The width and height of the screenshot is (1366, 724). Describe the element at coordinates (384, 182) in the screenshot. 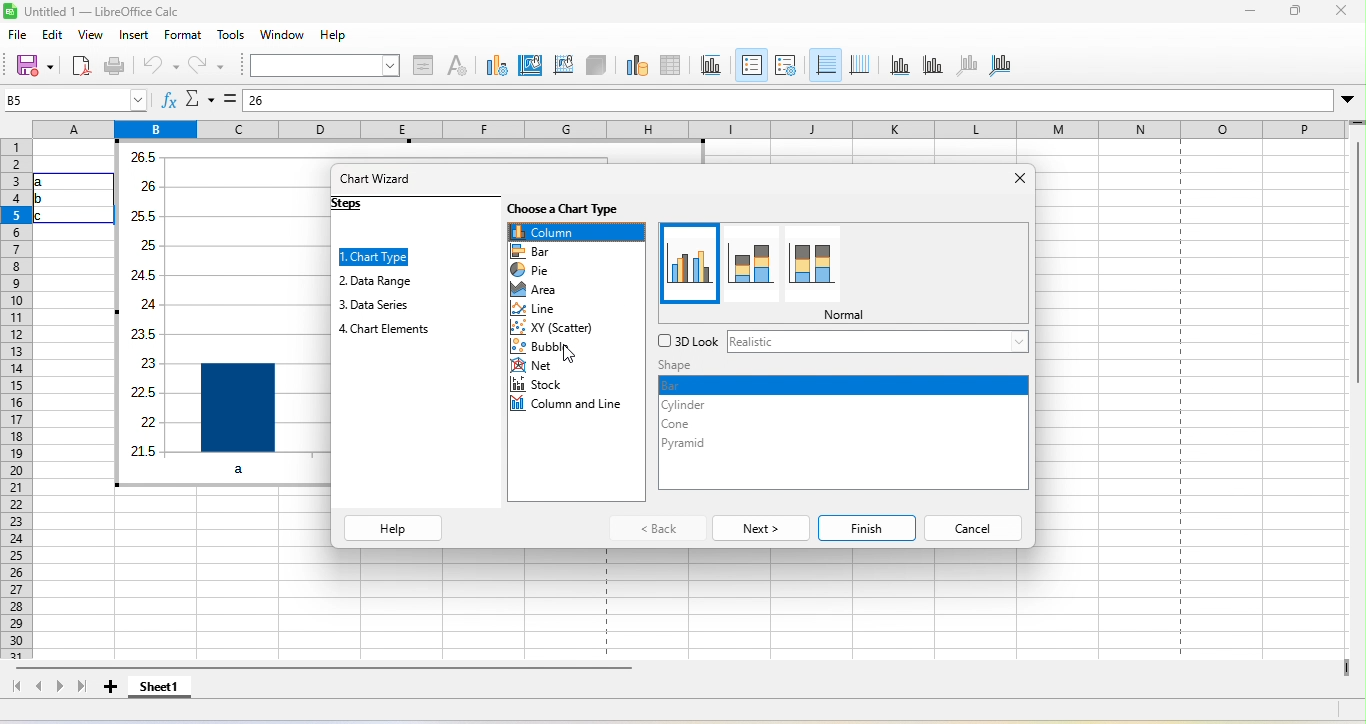

I see `chart wizard` at that location.